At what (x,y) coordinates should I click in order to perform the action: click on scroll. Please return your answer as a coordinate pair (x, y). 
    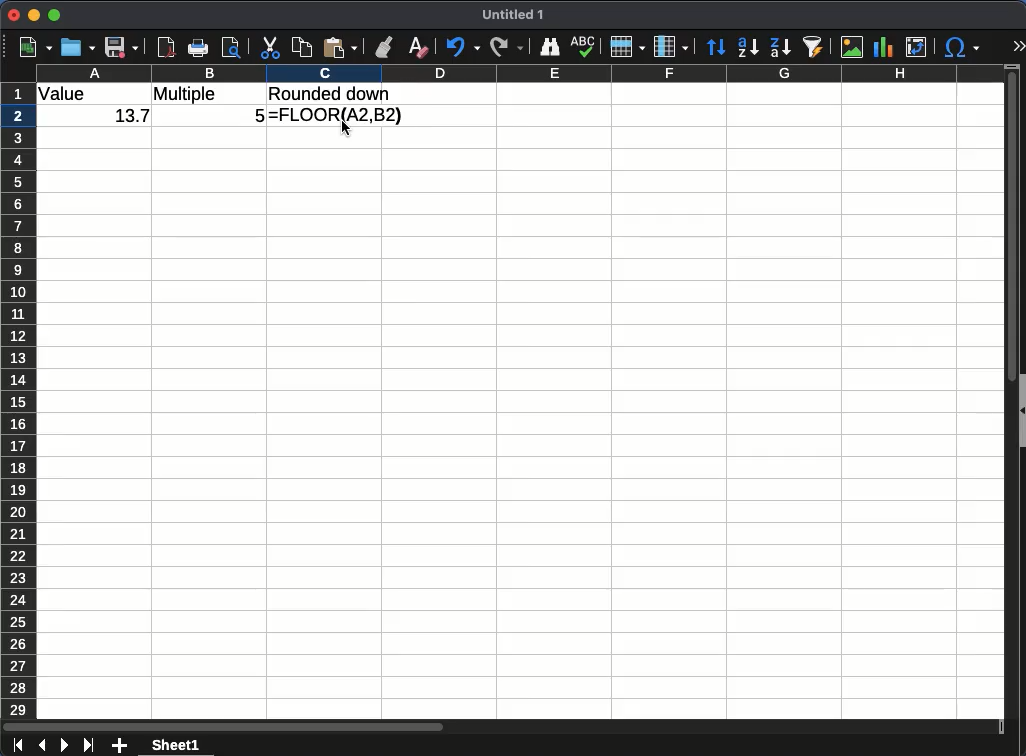
    Looking at the image, I should click on (1003, 400).